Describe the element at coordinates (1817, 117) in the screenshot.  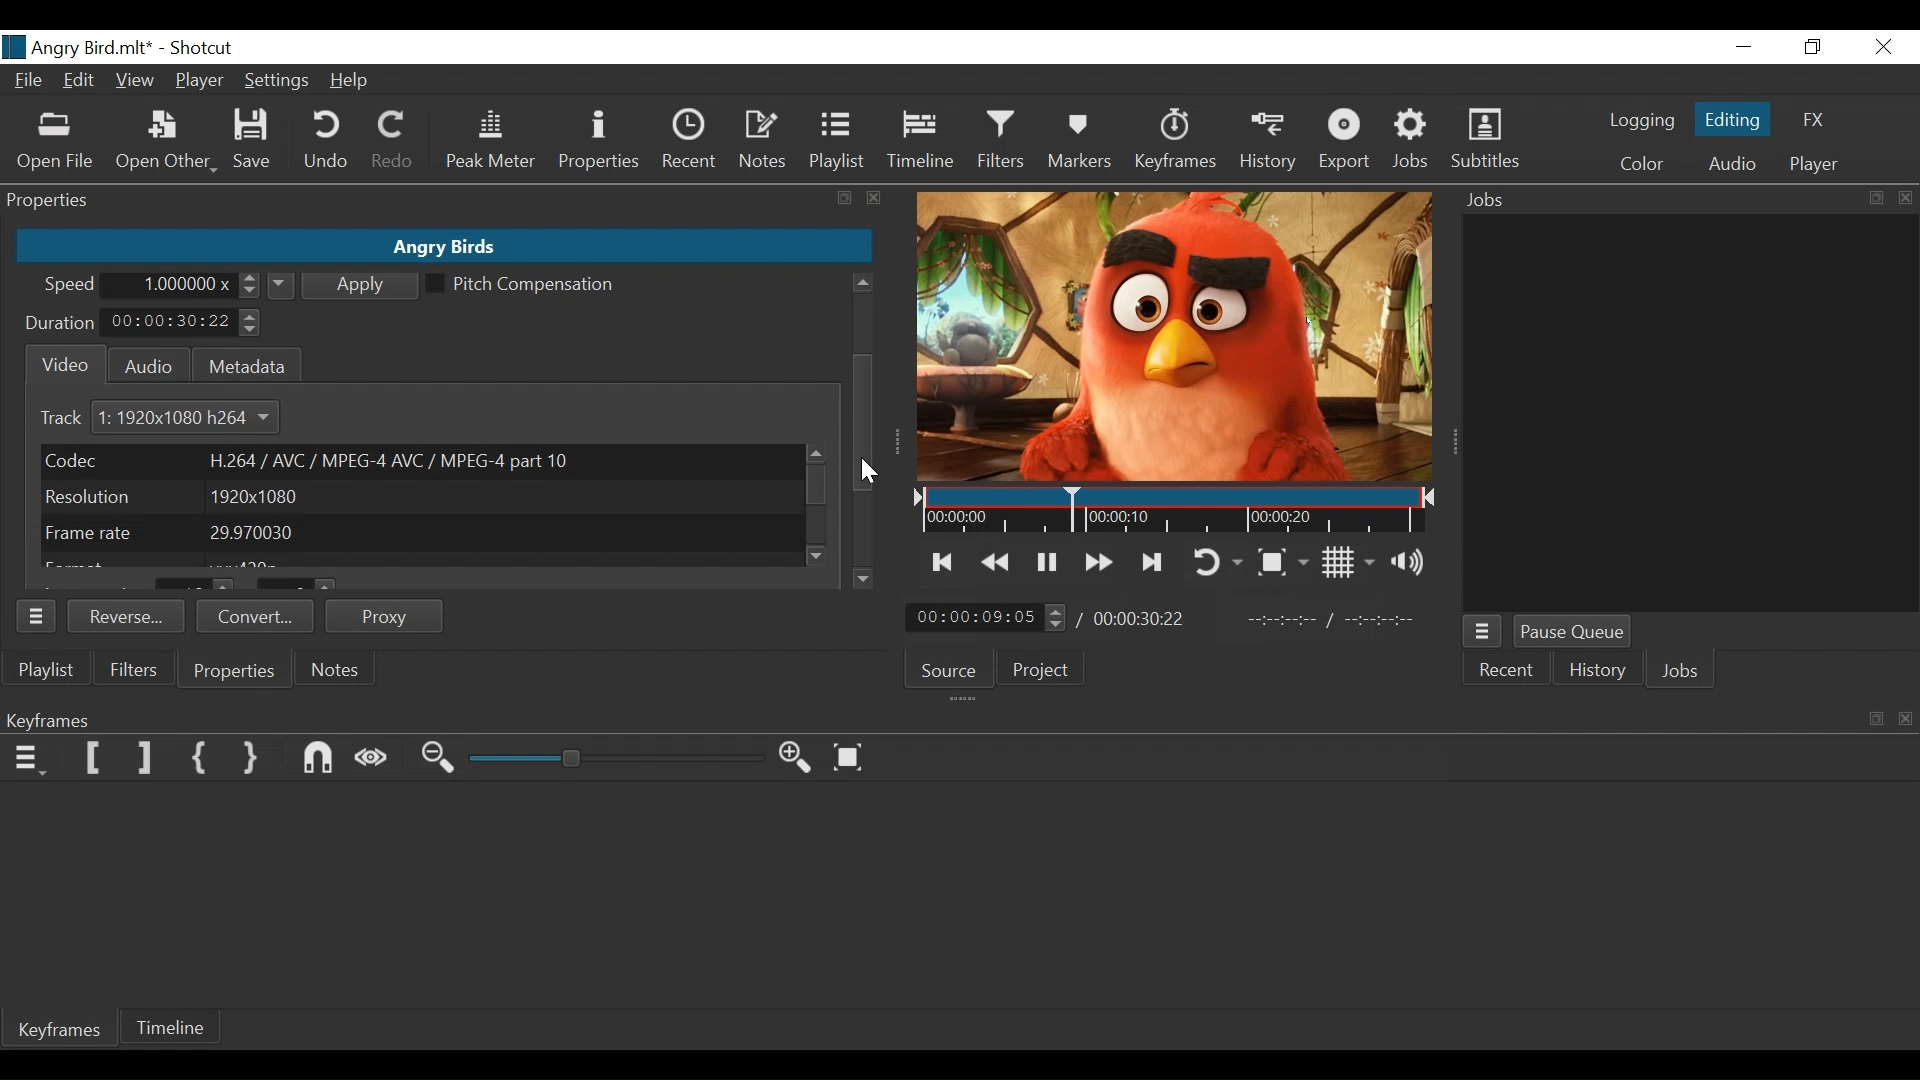
I see `FX` at that location.